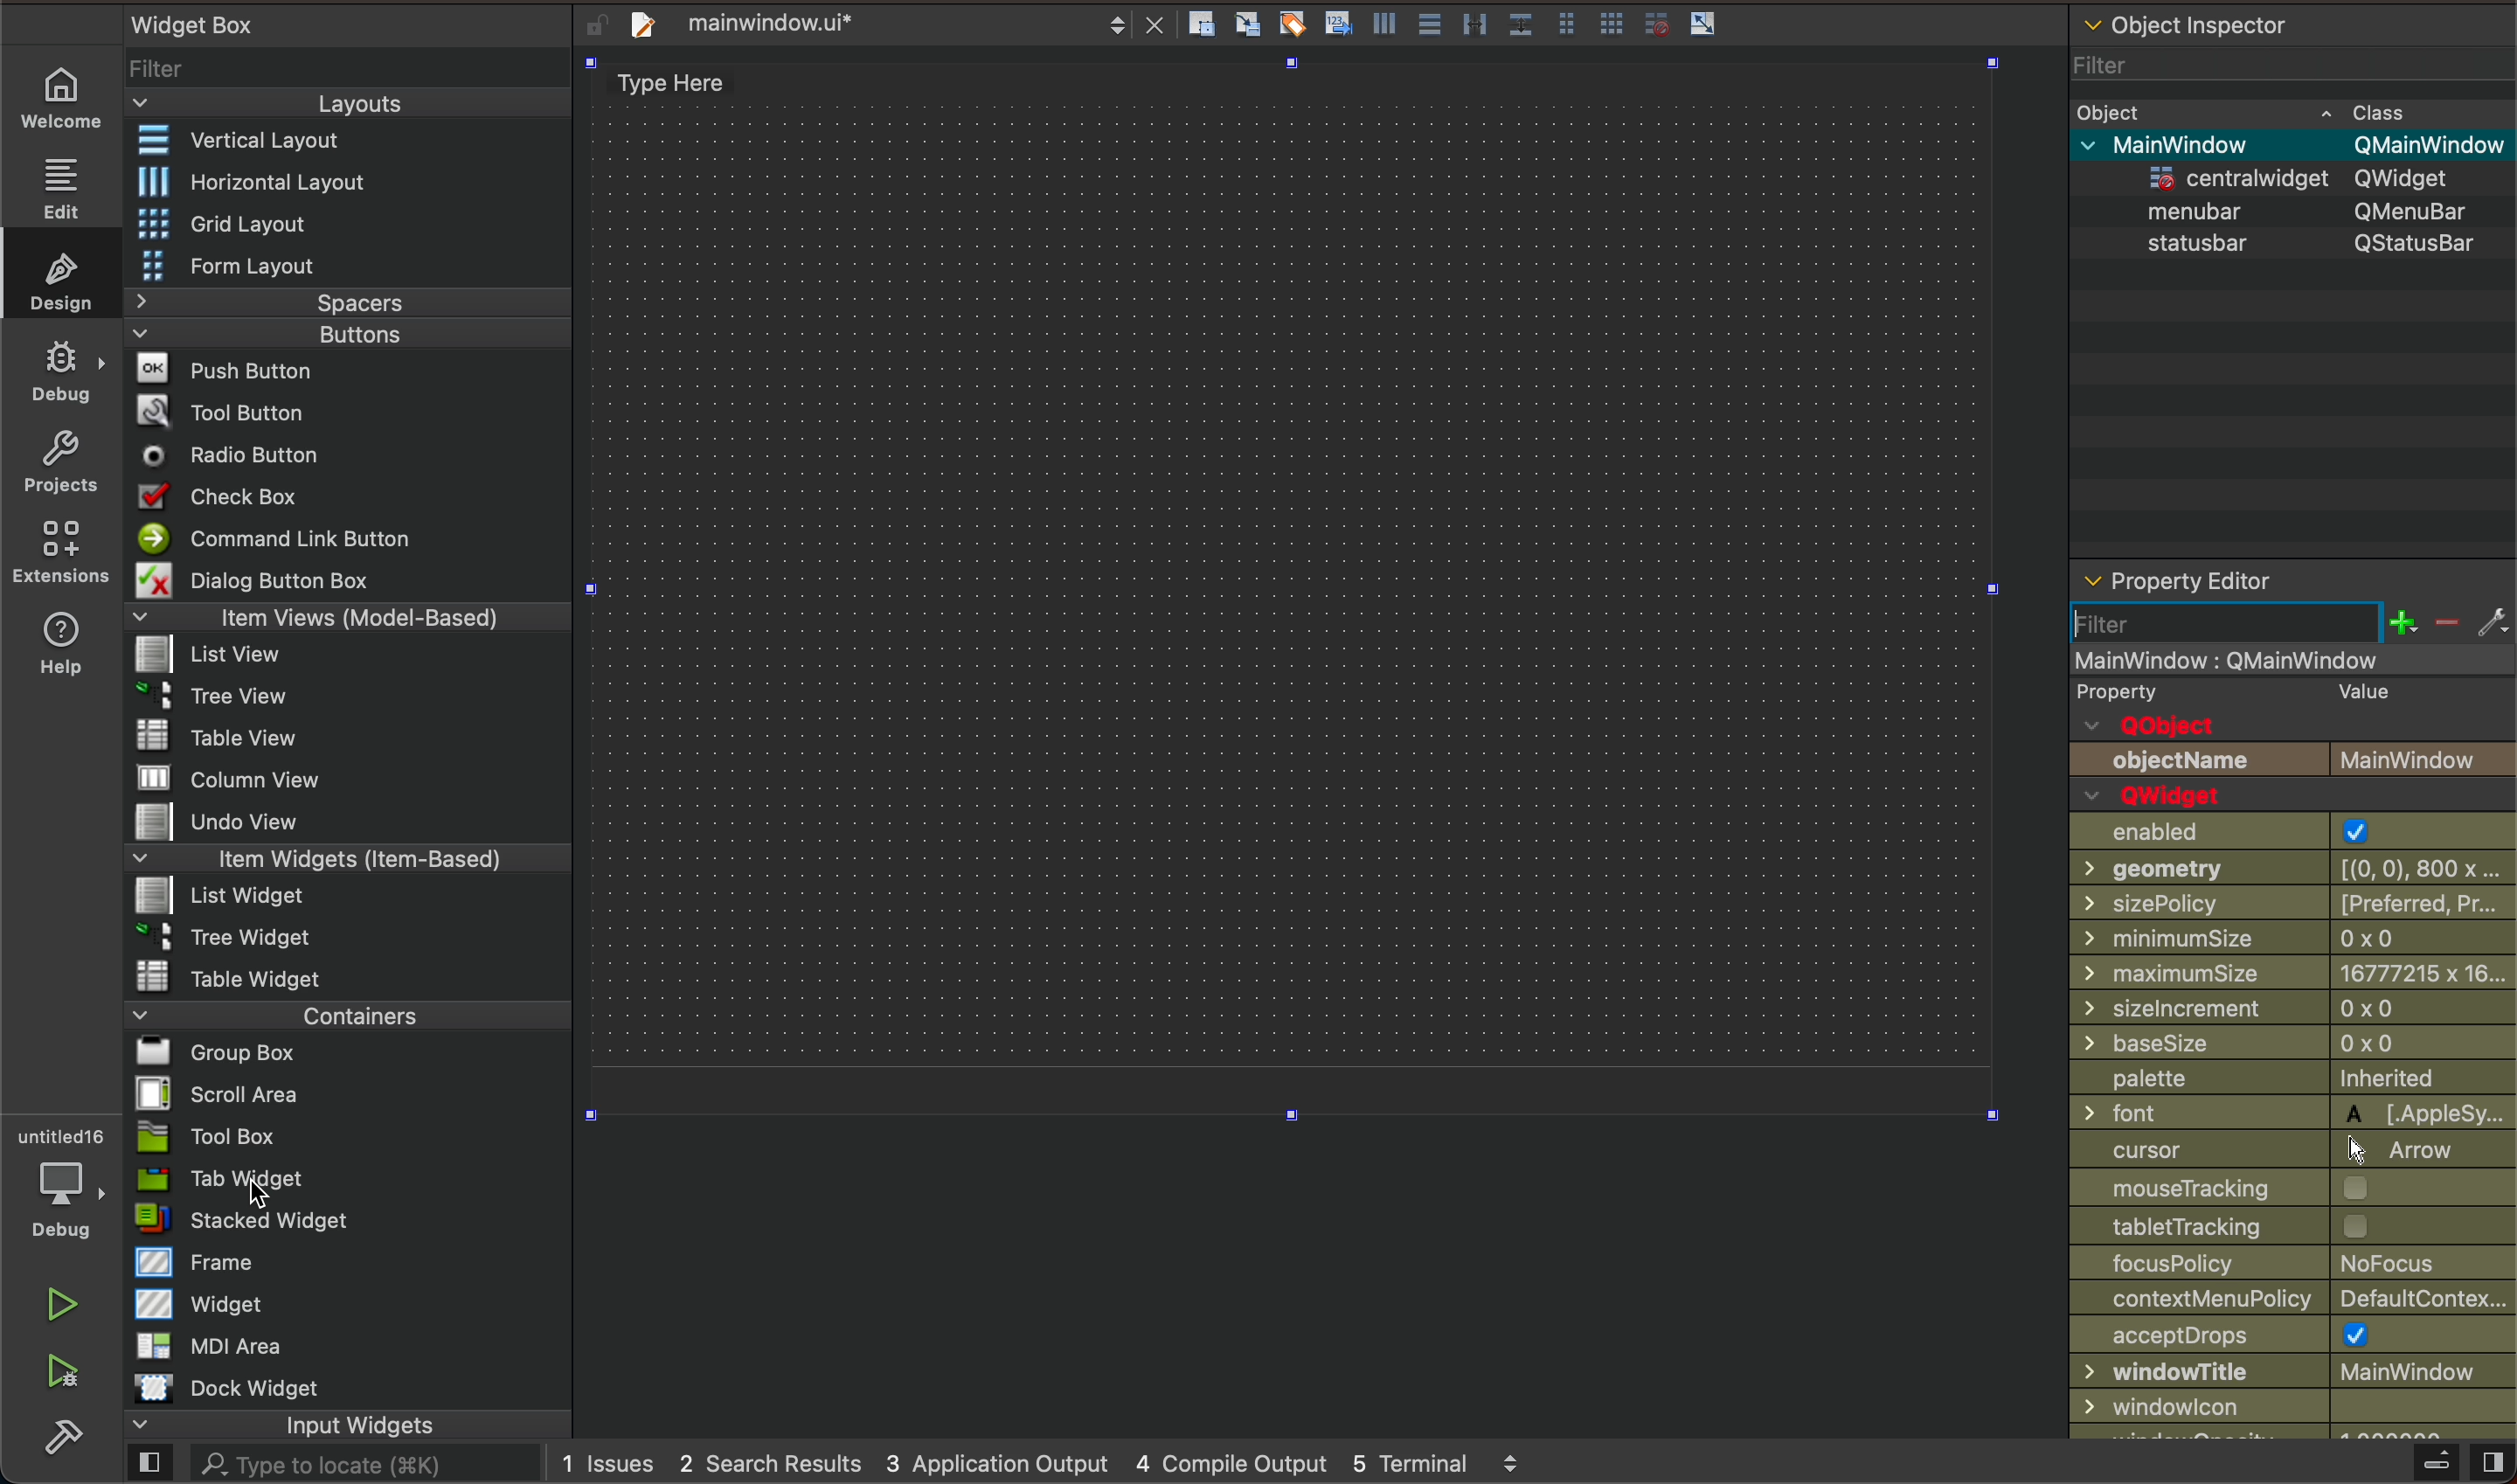 This screenshot has width=2517, height=1484. Describe the element at coordinates (352, 1427) in the screenshot. I see `input widgets` at that location.